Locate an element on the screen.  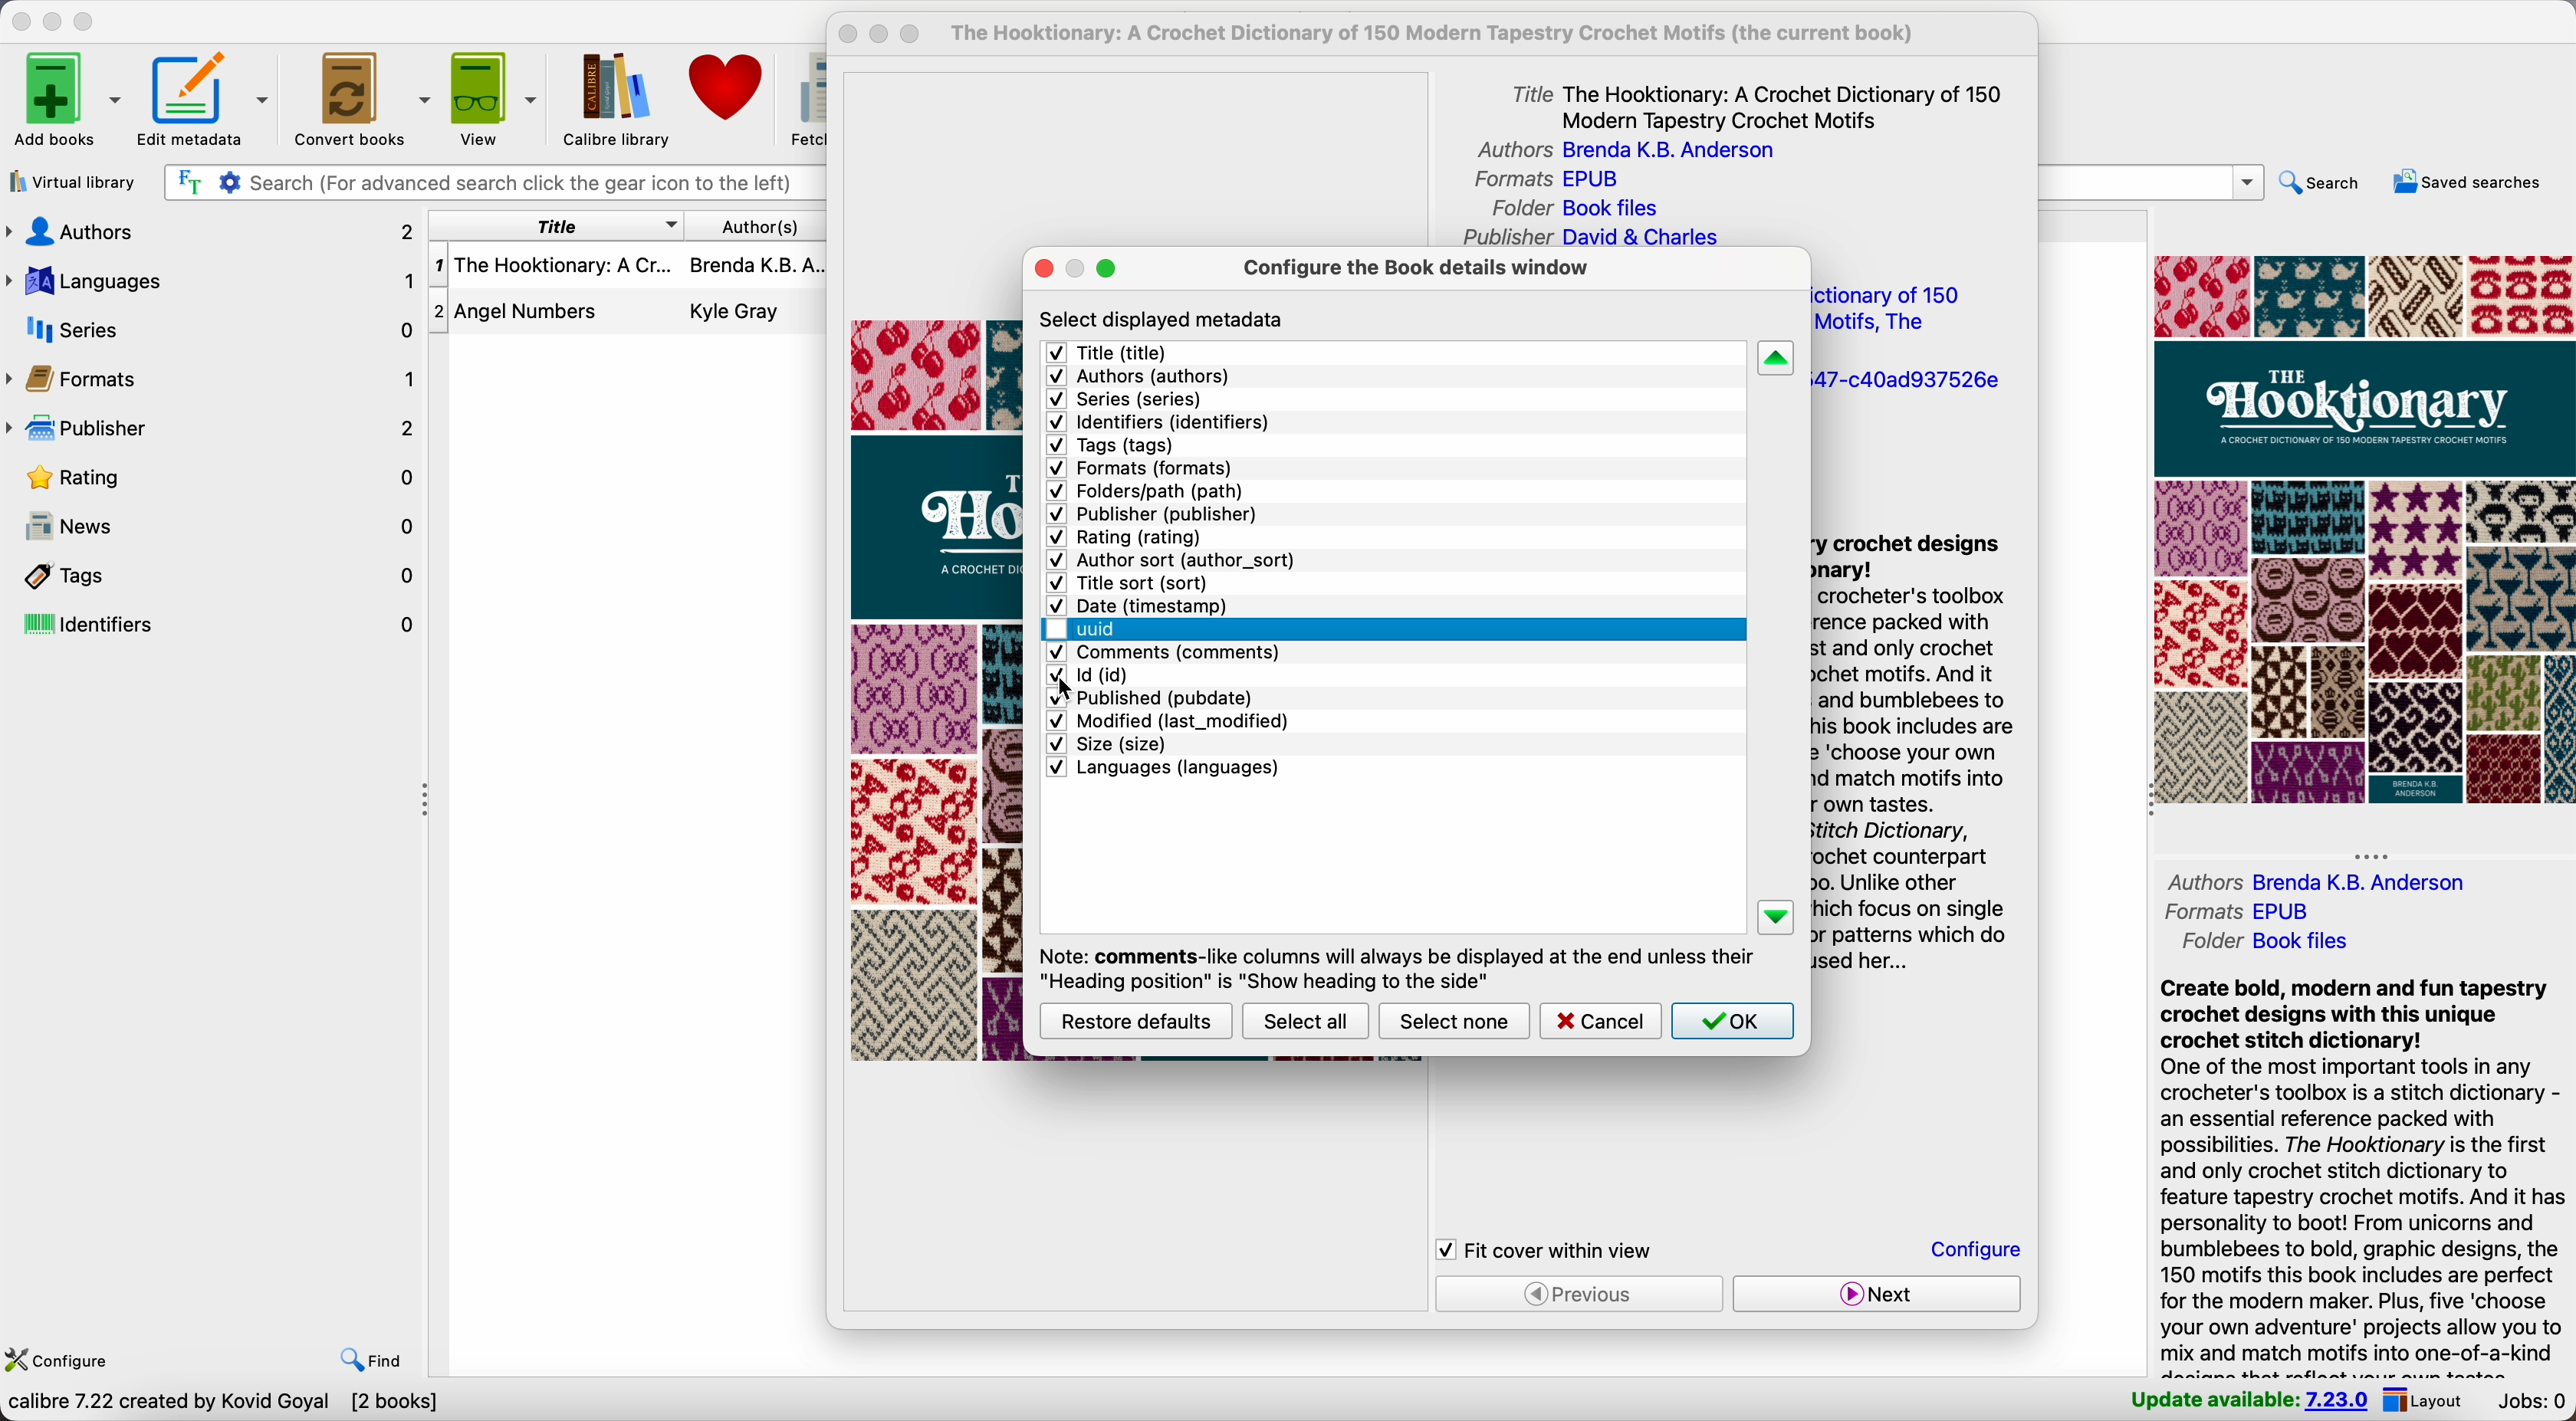
add books is located at coordinates (66, 102).